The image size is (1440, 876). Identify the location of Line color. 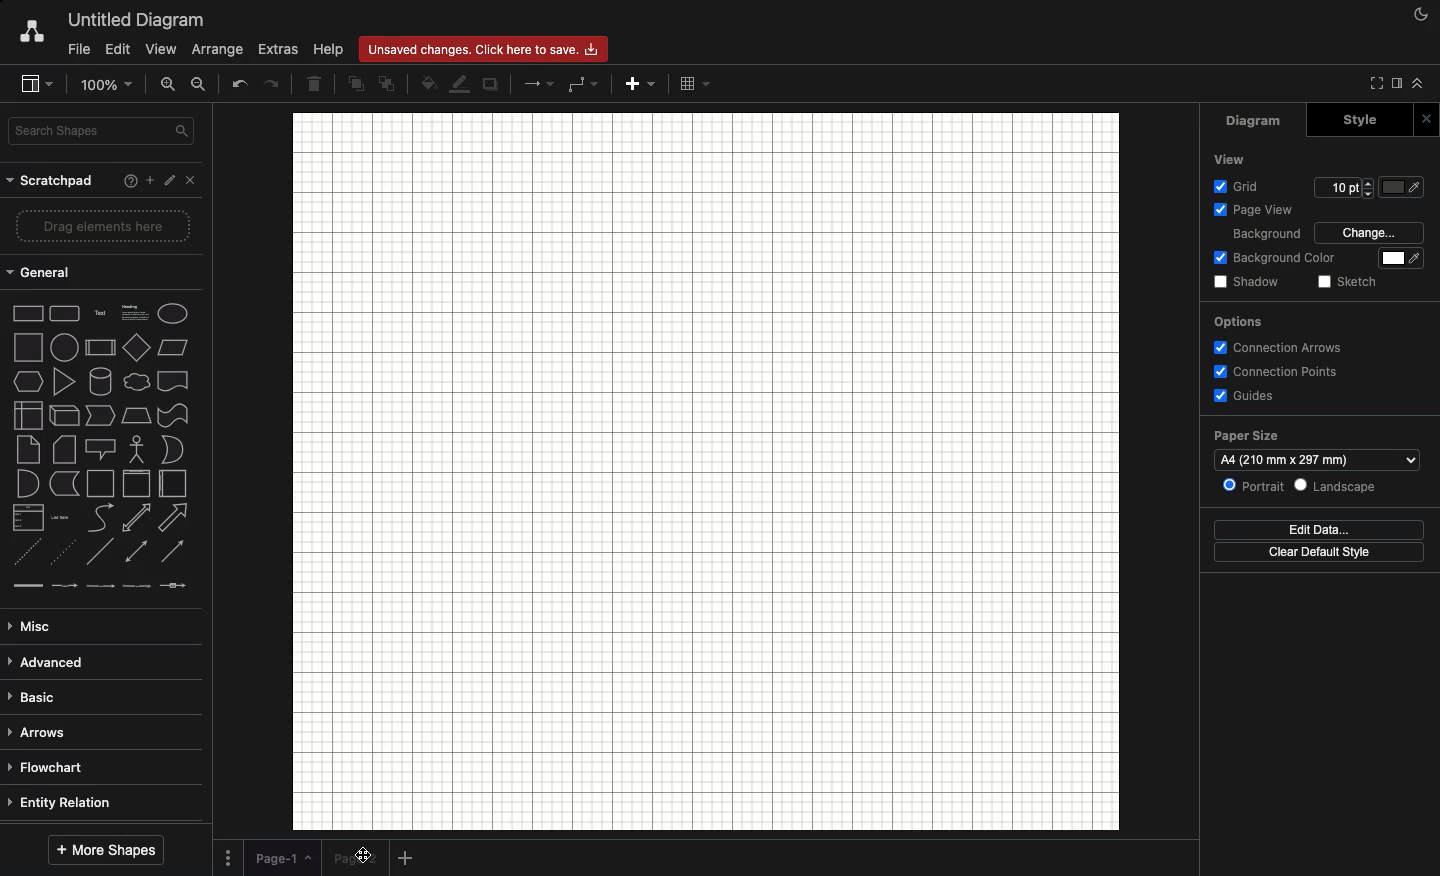
(457, 85).